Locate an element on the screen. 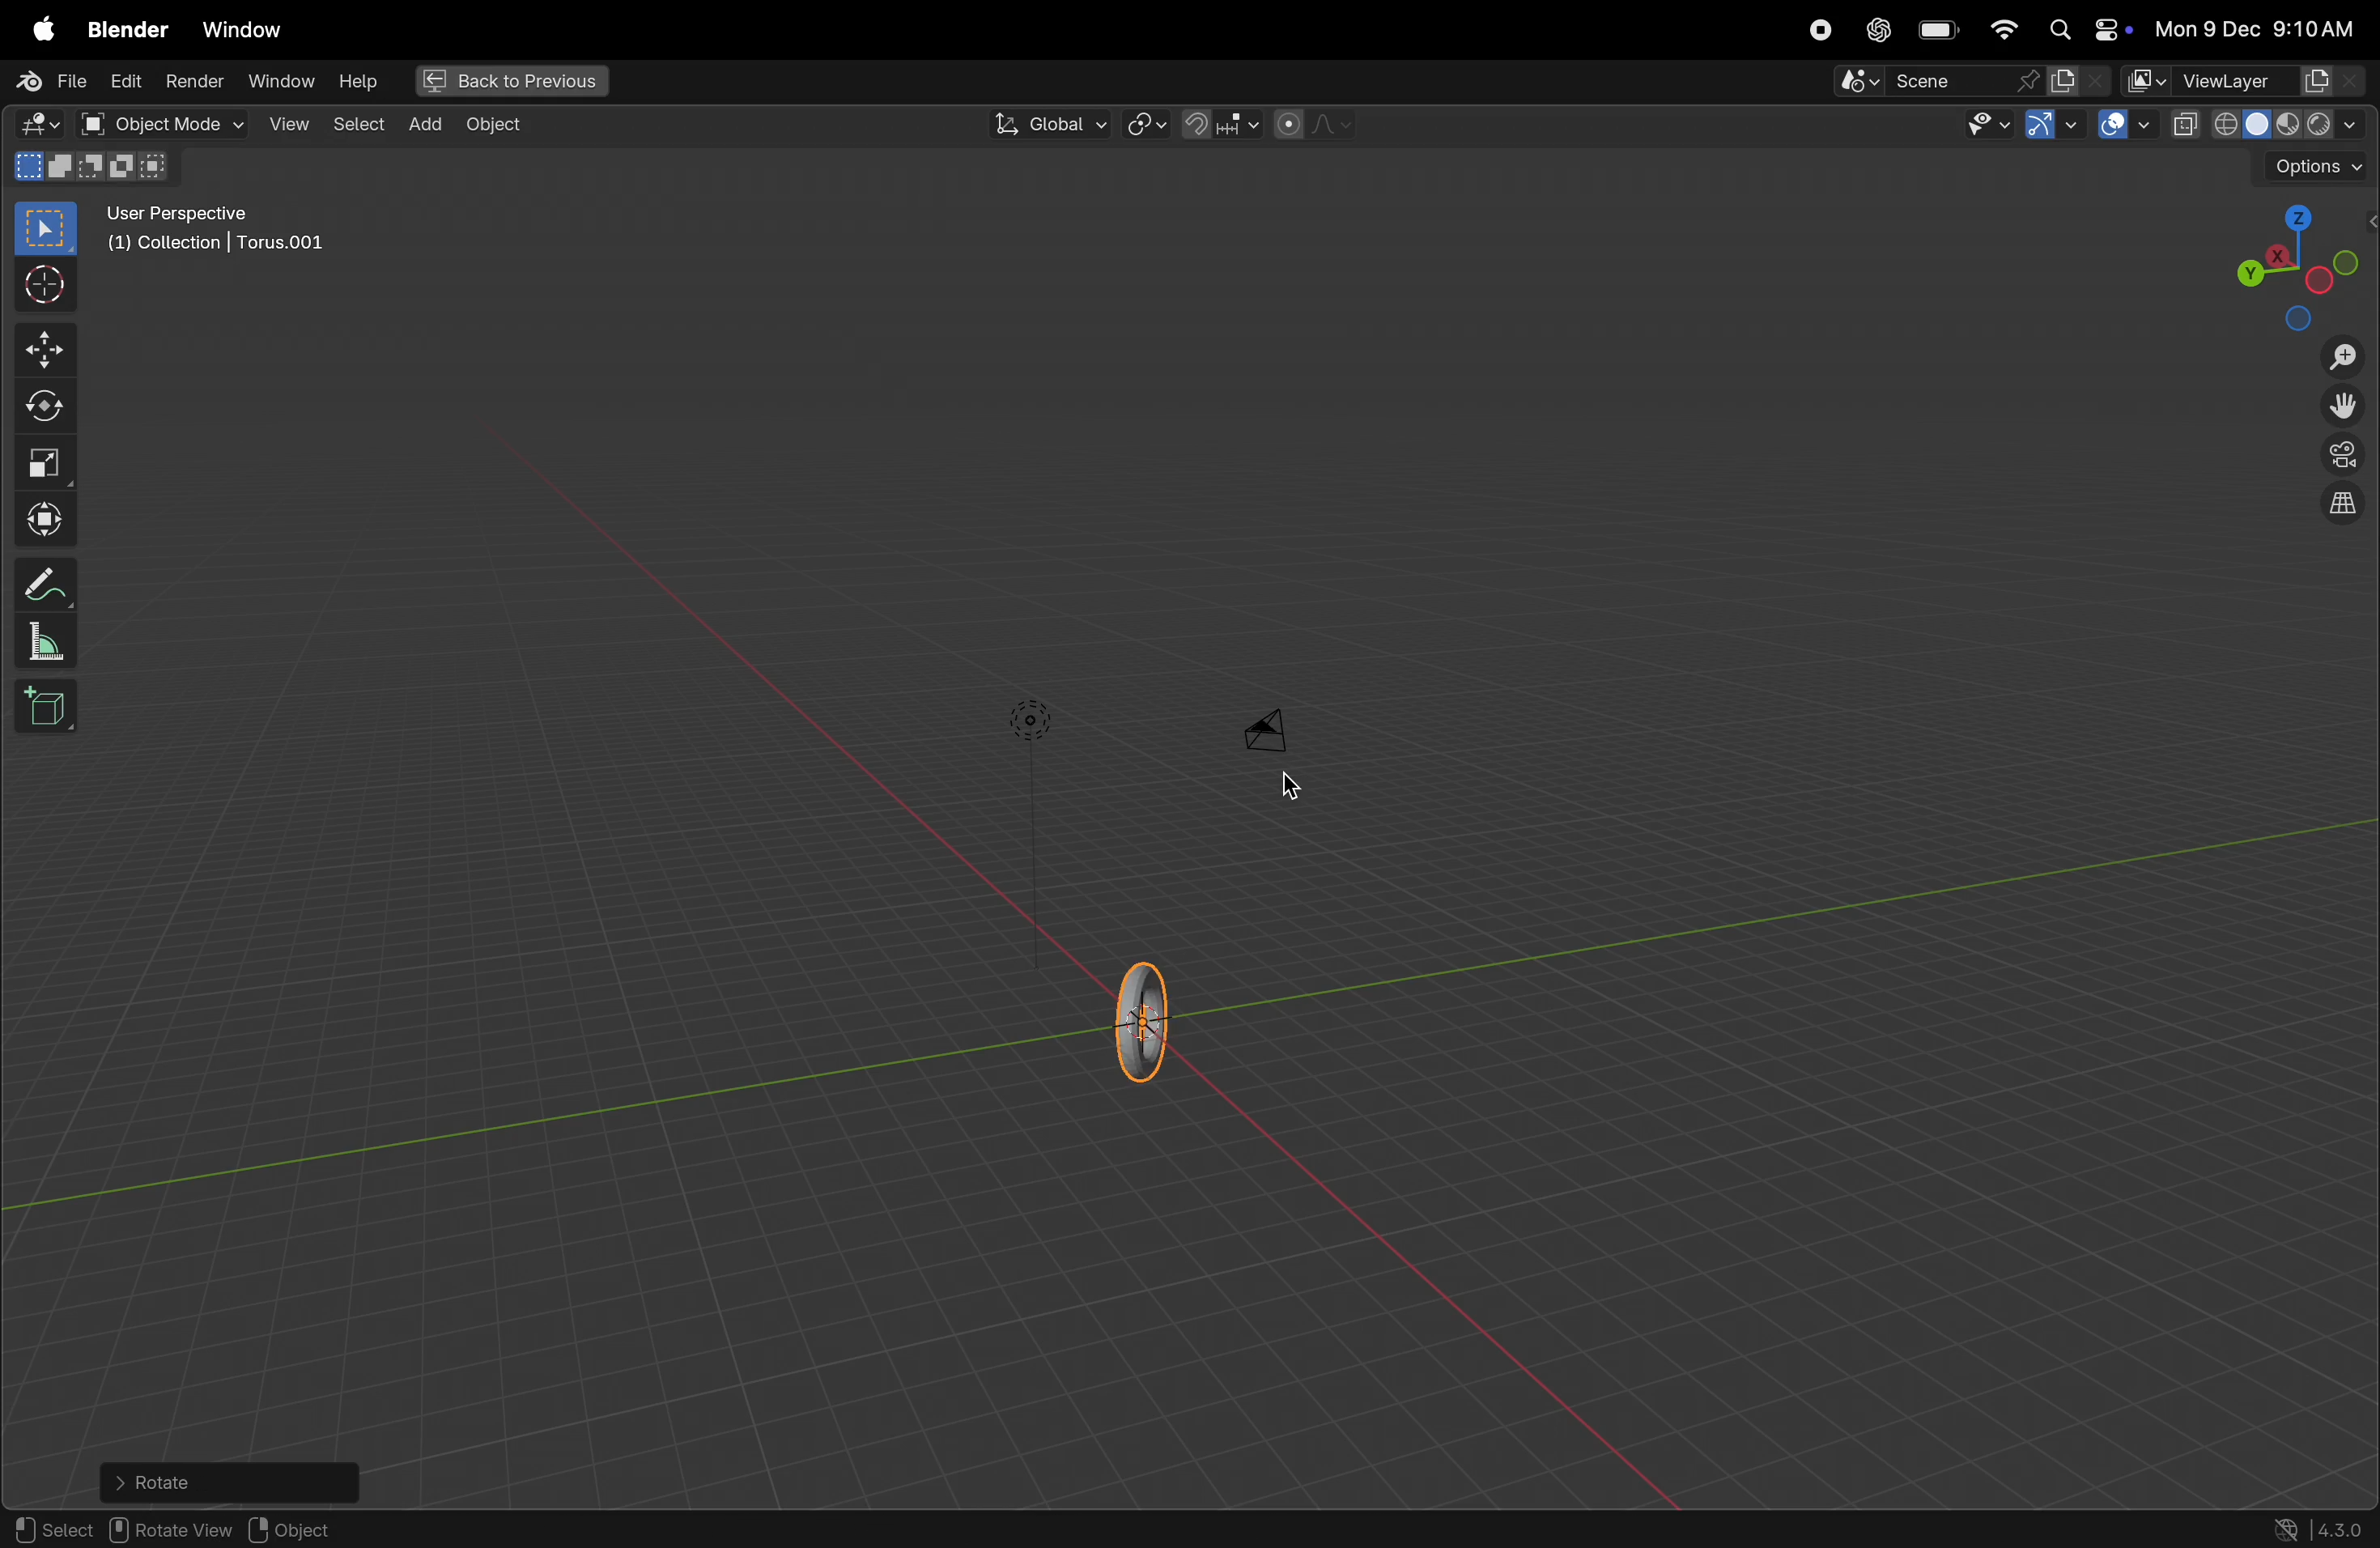 The width and height of the screenshot is (2380, 1548). options is located at coordinates (2316, 168).